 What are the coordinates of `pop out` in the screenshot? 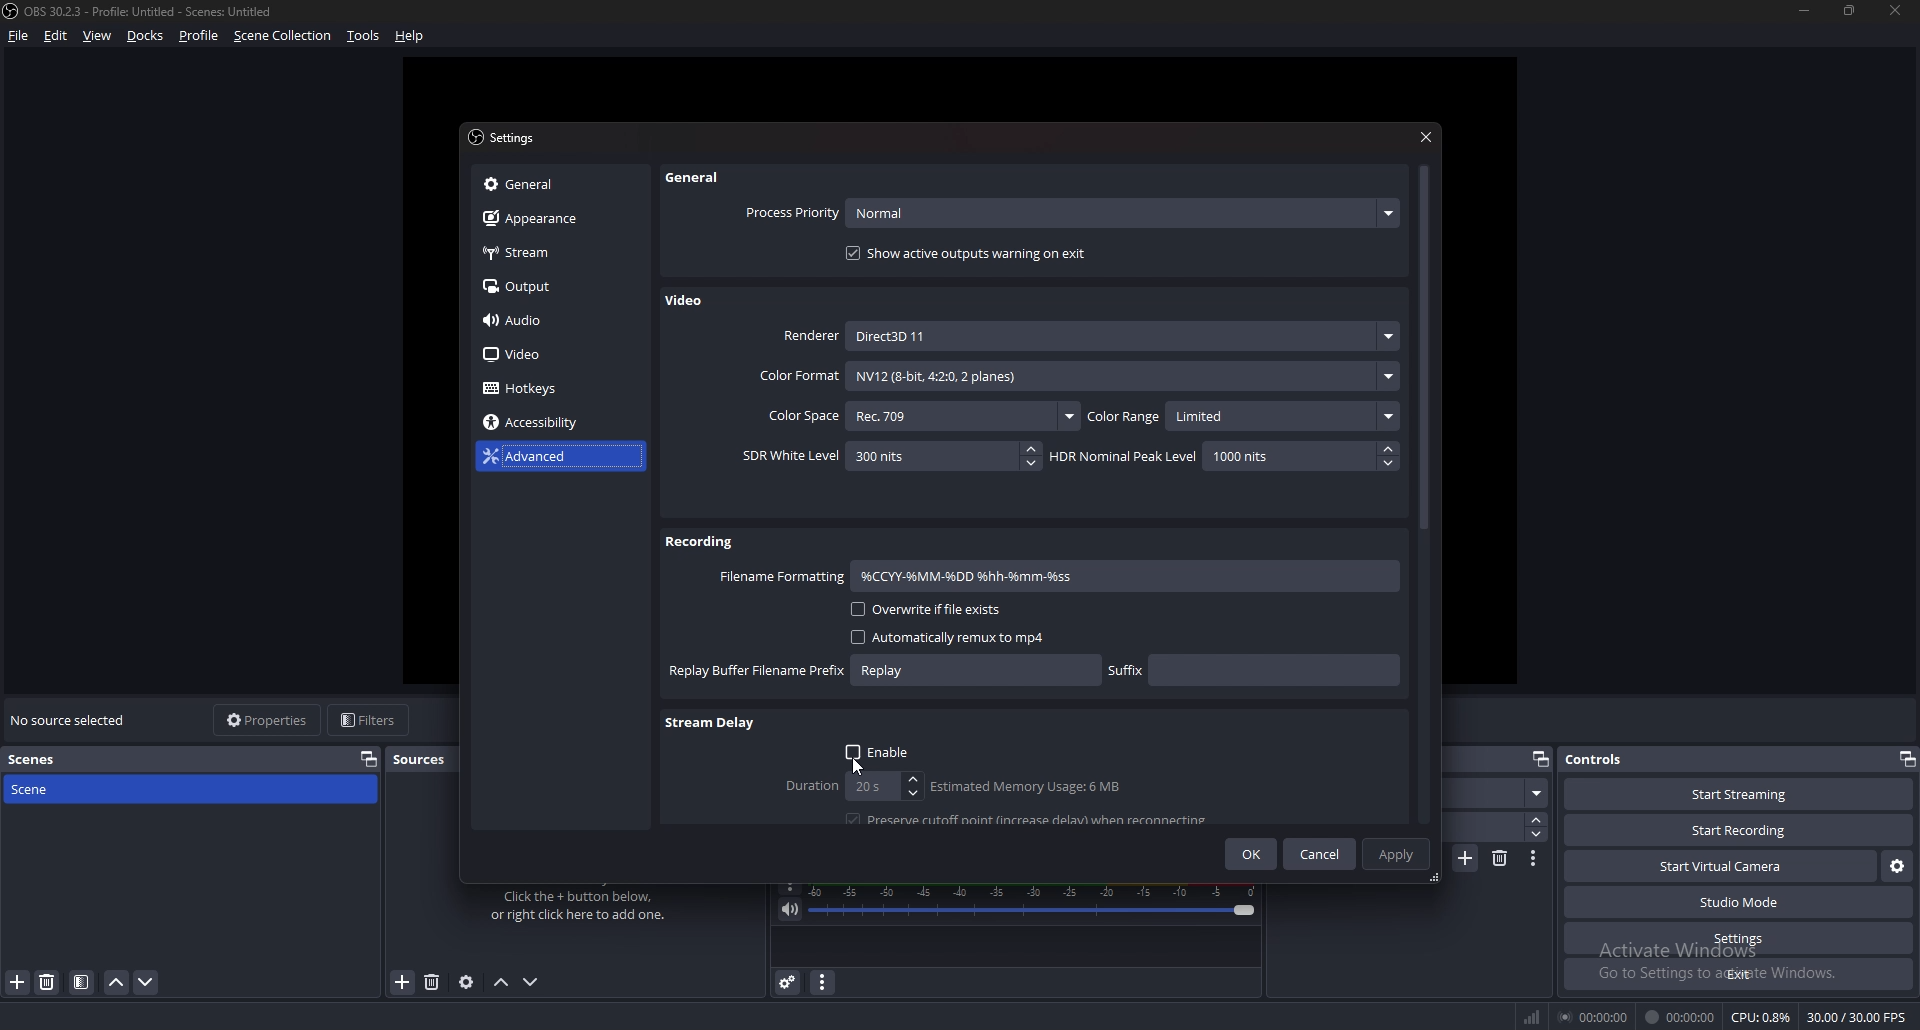 It's located at (1541, 758).